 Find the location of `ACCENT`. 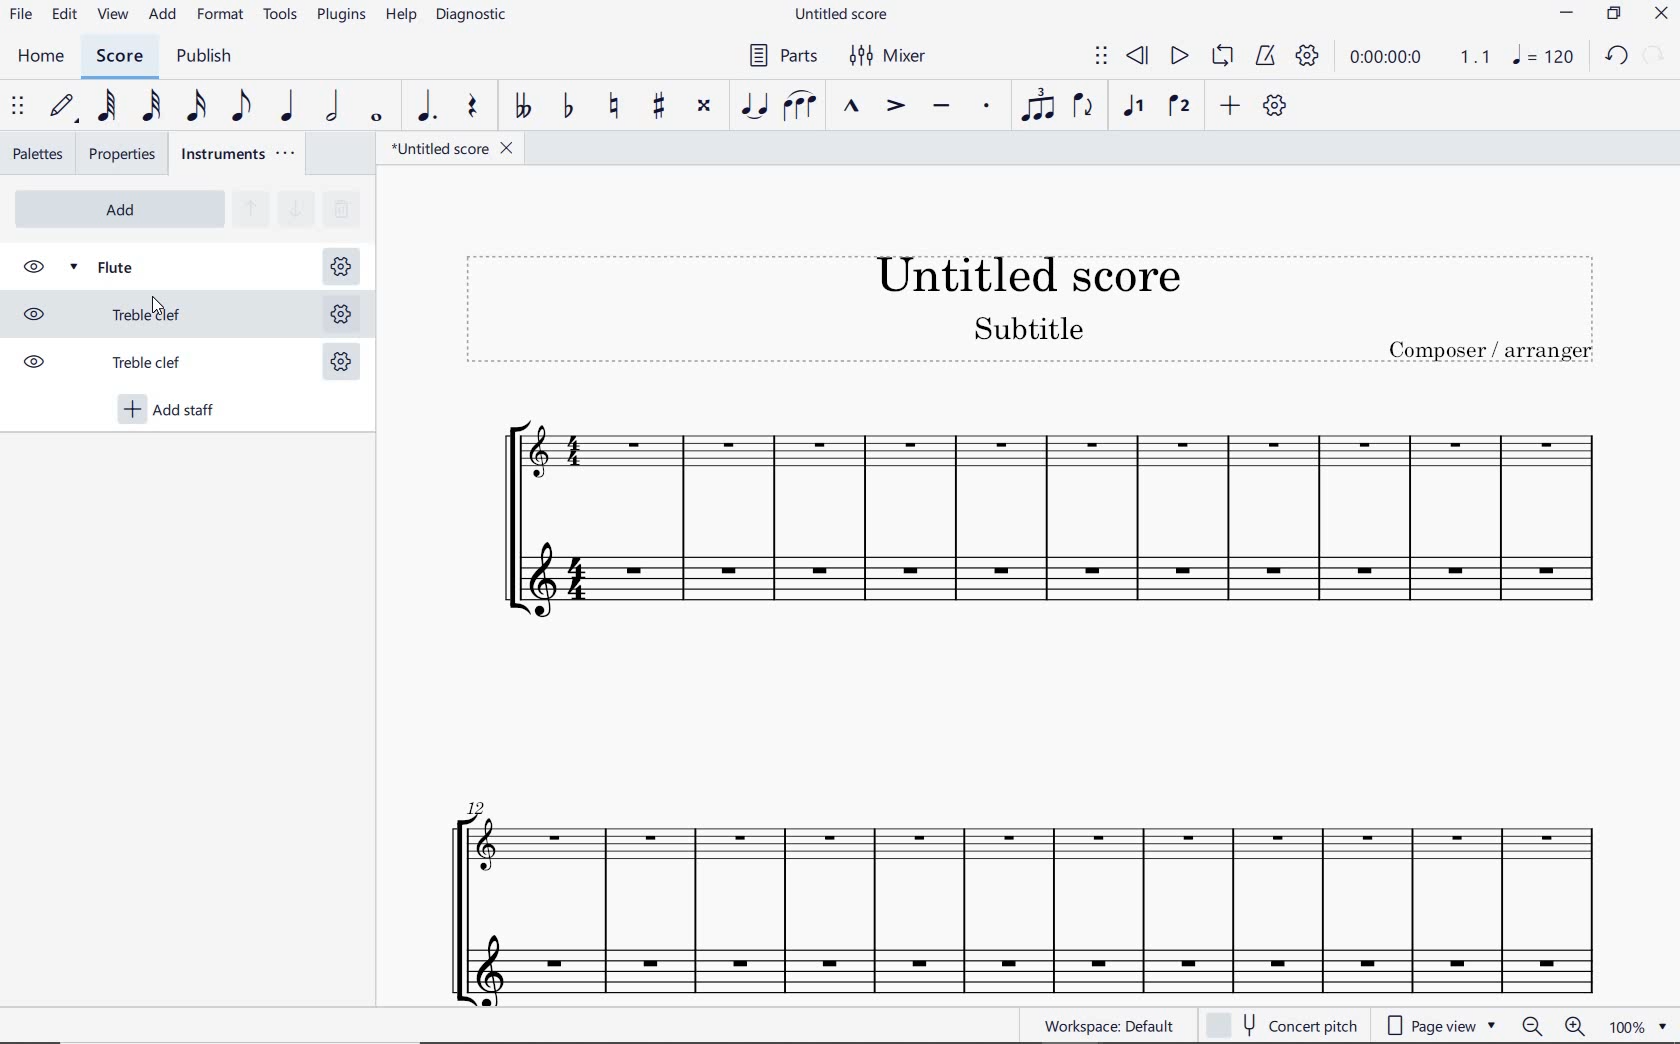

ACCENT is located at coordinates (894, 107).